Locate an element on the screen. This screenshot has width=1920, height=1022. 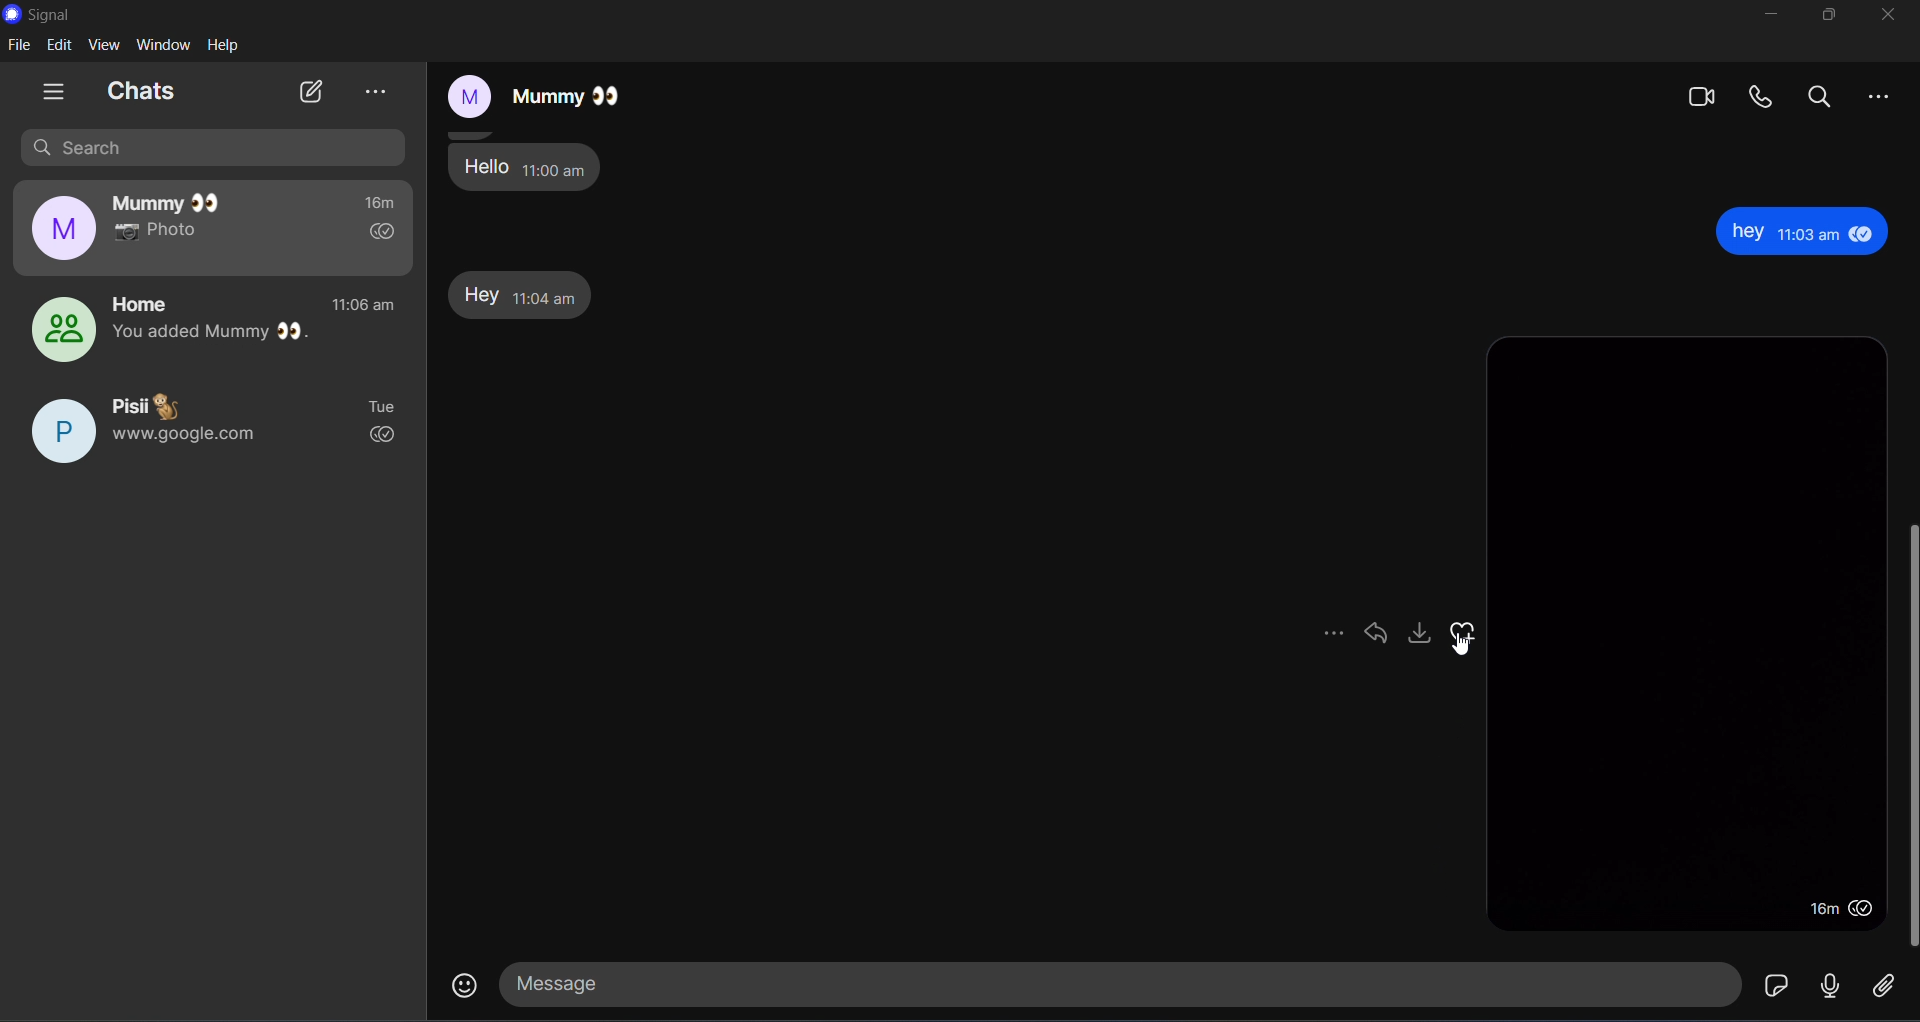
chats is located at coordinates (141, 91).